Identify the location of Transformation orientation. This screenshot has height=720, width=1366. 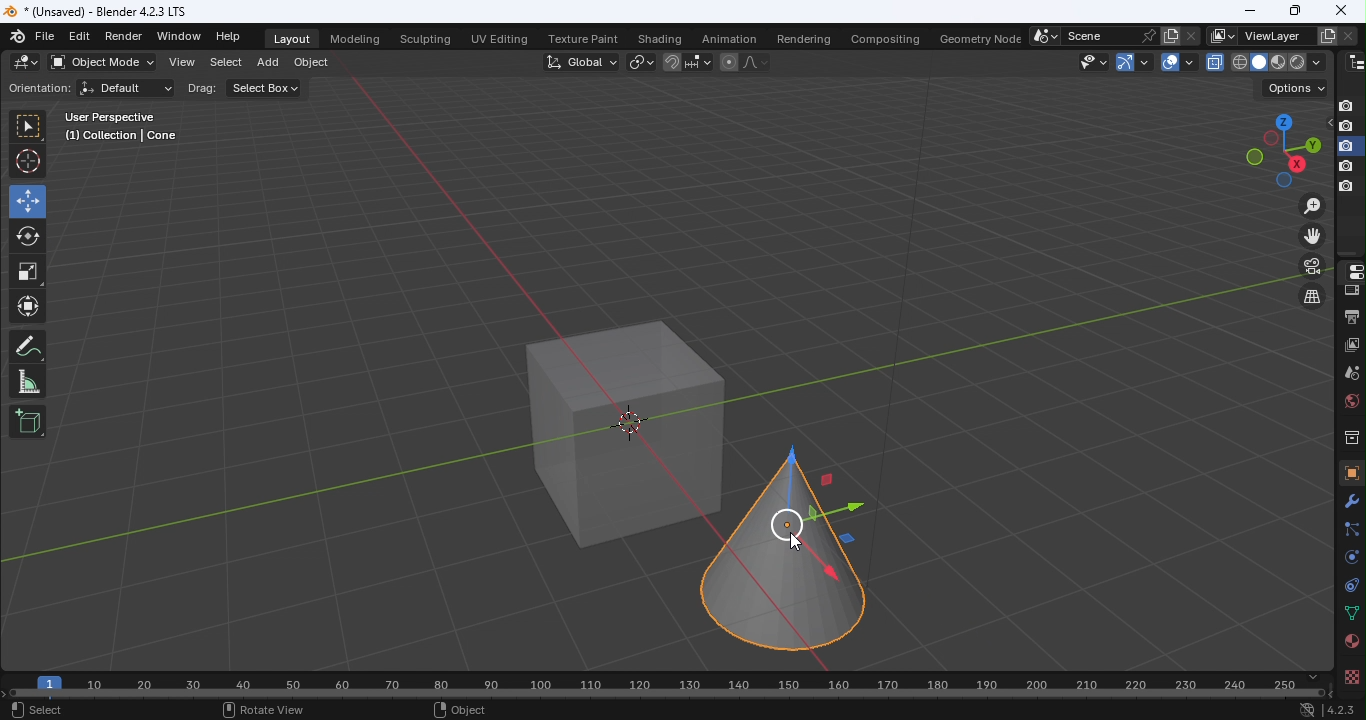
(584, 60).